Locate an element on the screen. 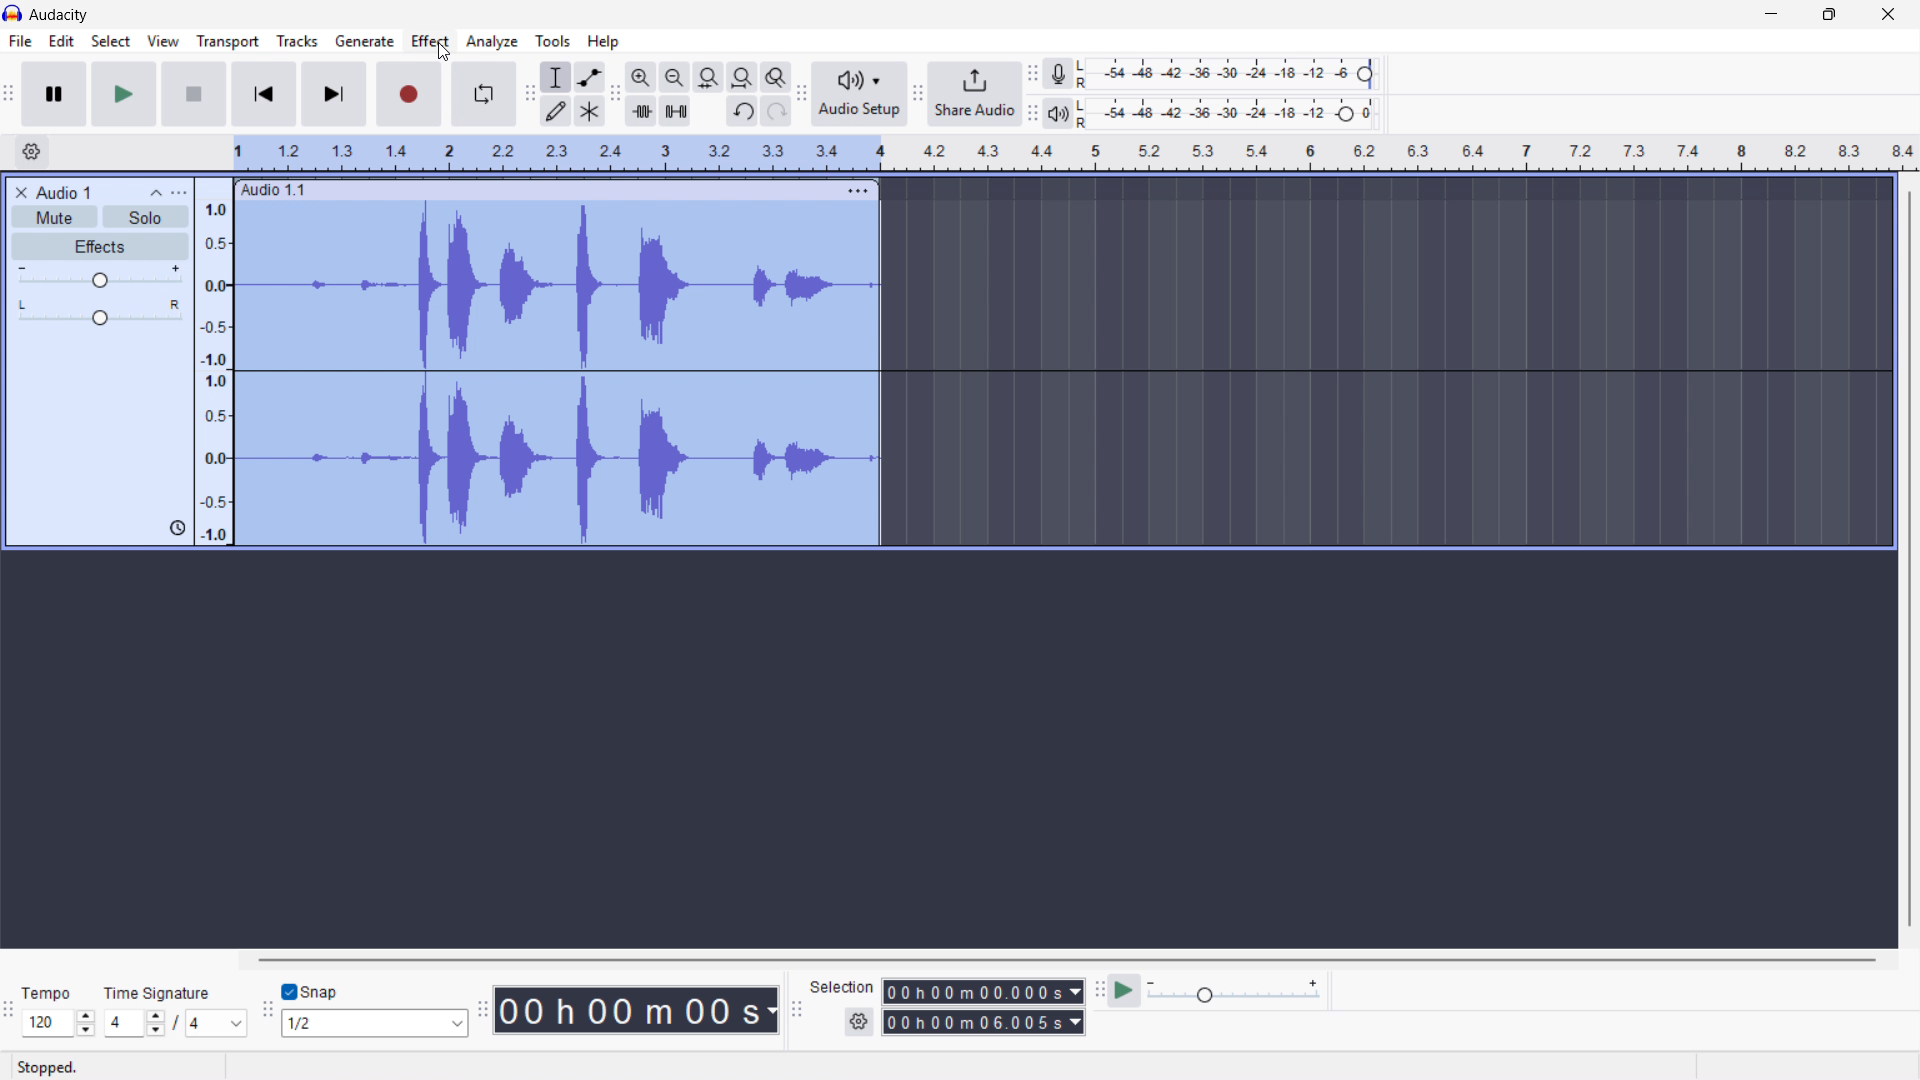  Draw tool is located at coordinates (556, 110).